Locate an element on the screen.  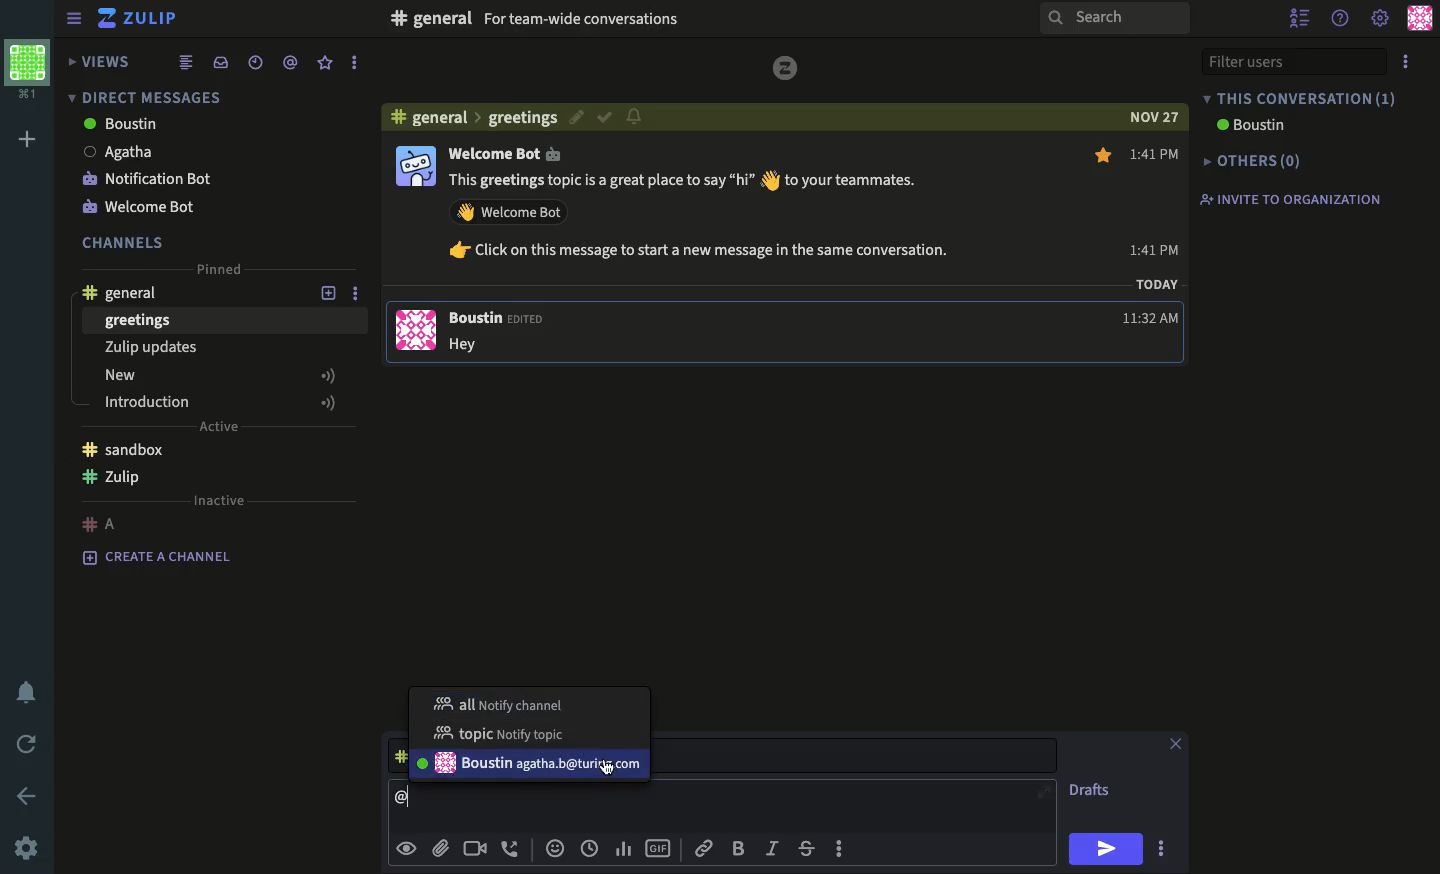
italics is located at coordinates (772, 849).